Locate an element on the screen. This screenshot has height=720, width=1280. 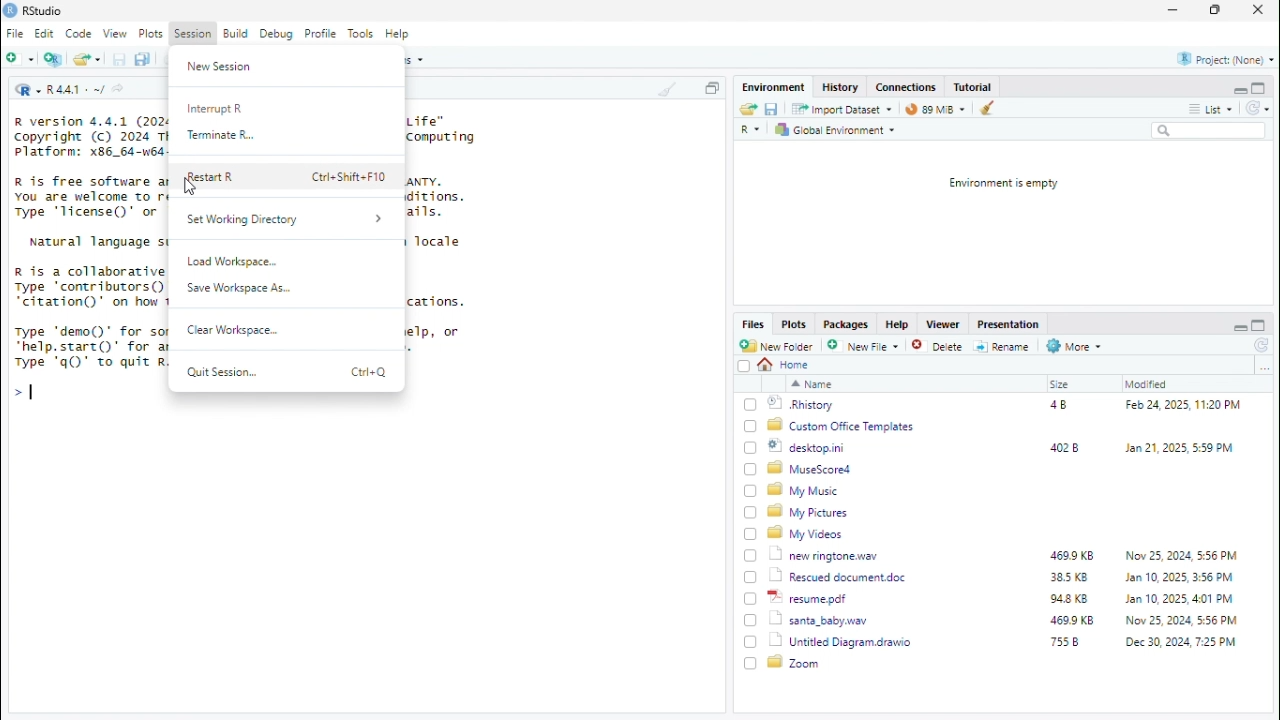
list is located at coordinates (1222, 108).